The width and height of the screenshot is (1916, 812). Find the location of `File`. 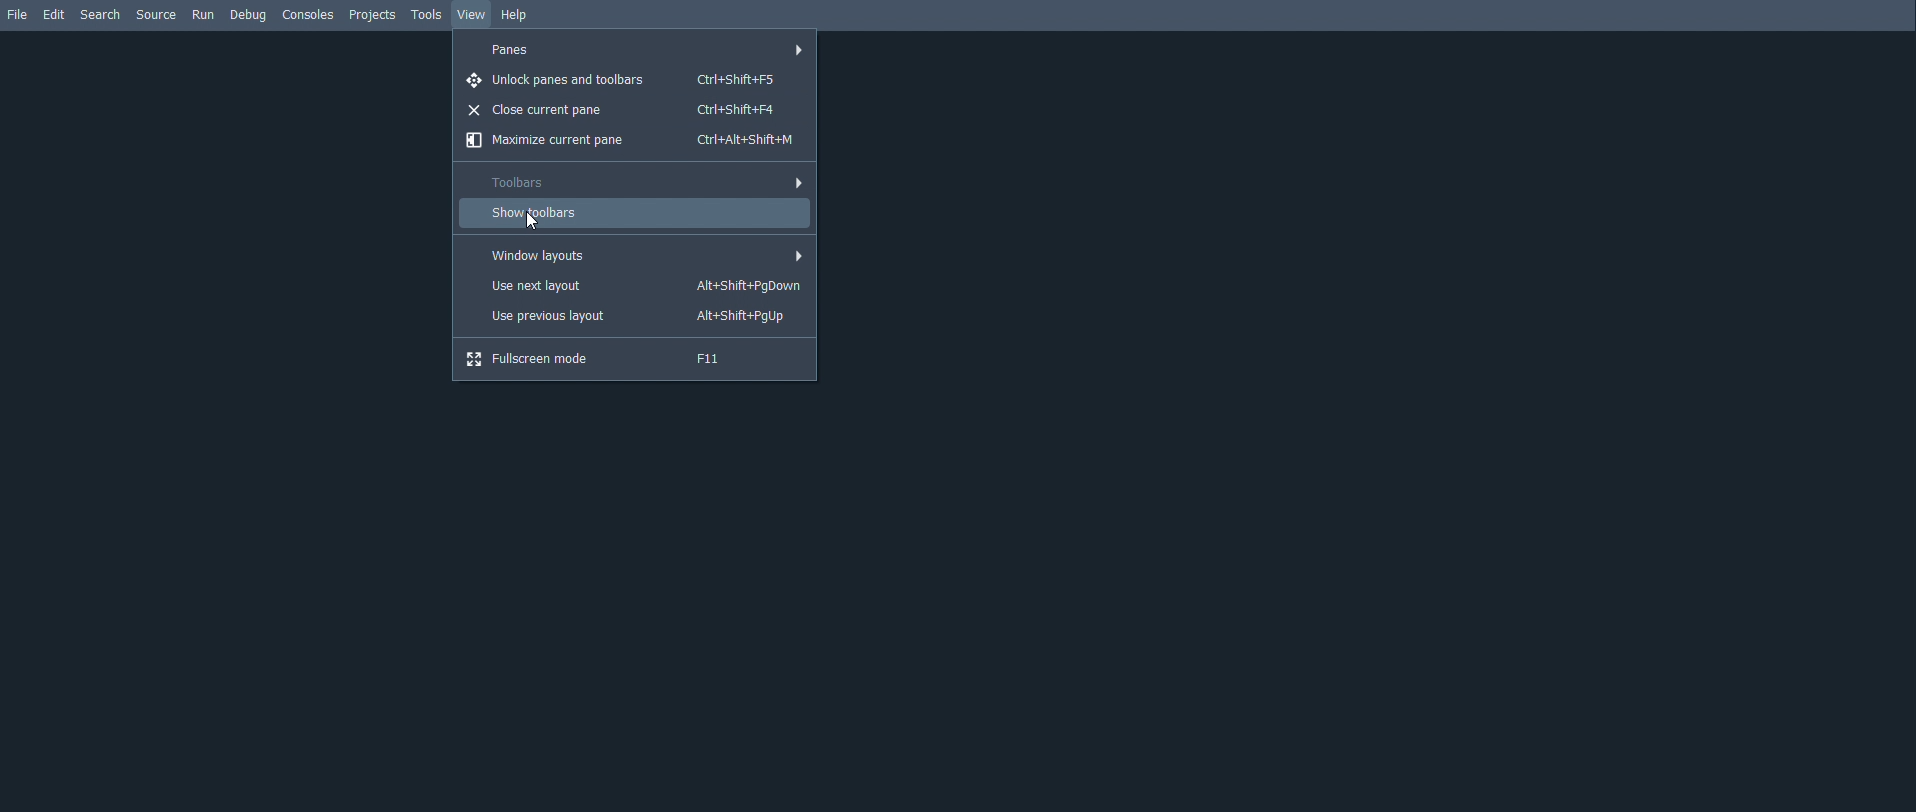

File is located at coordinates (17, 14).